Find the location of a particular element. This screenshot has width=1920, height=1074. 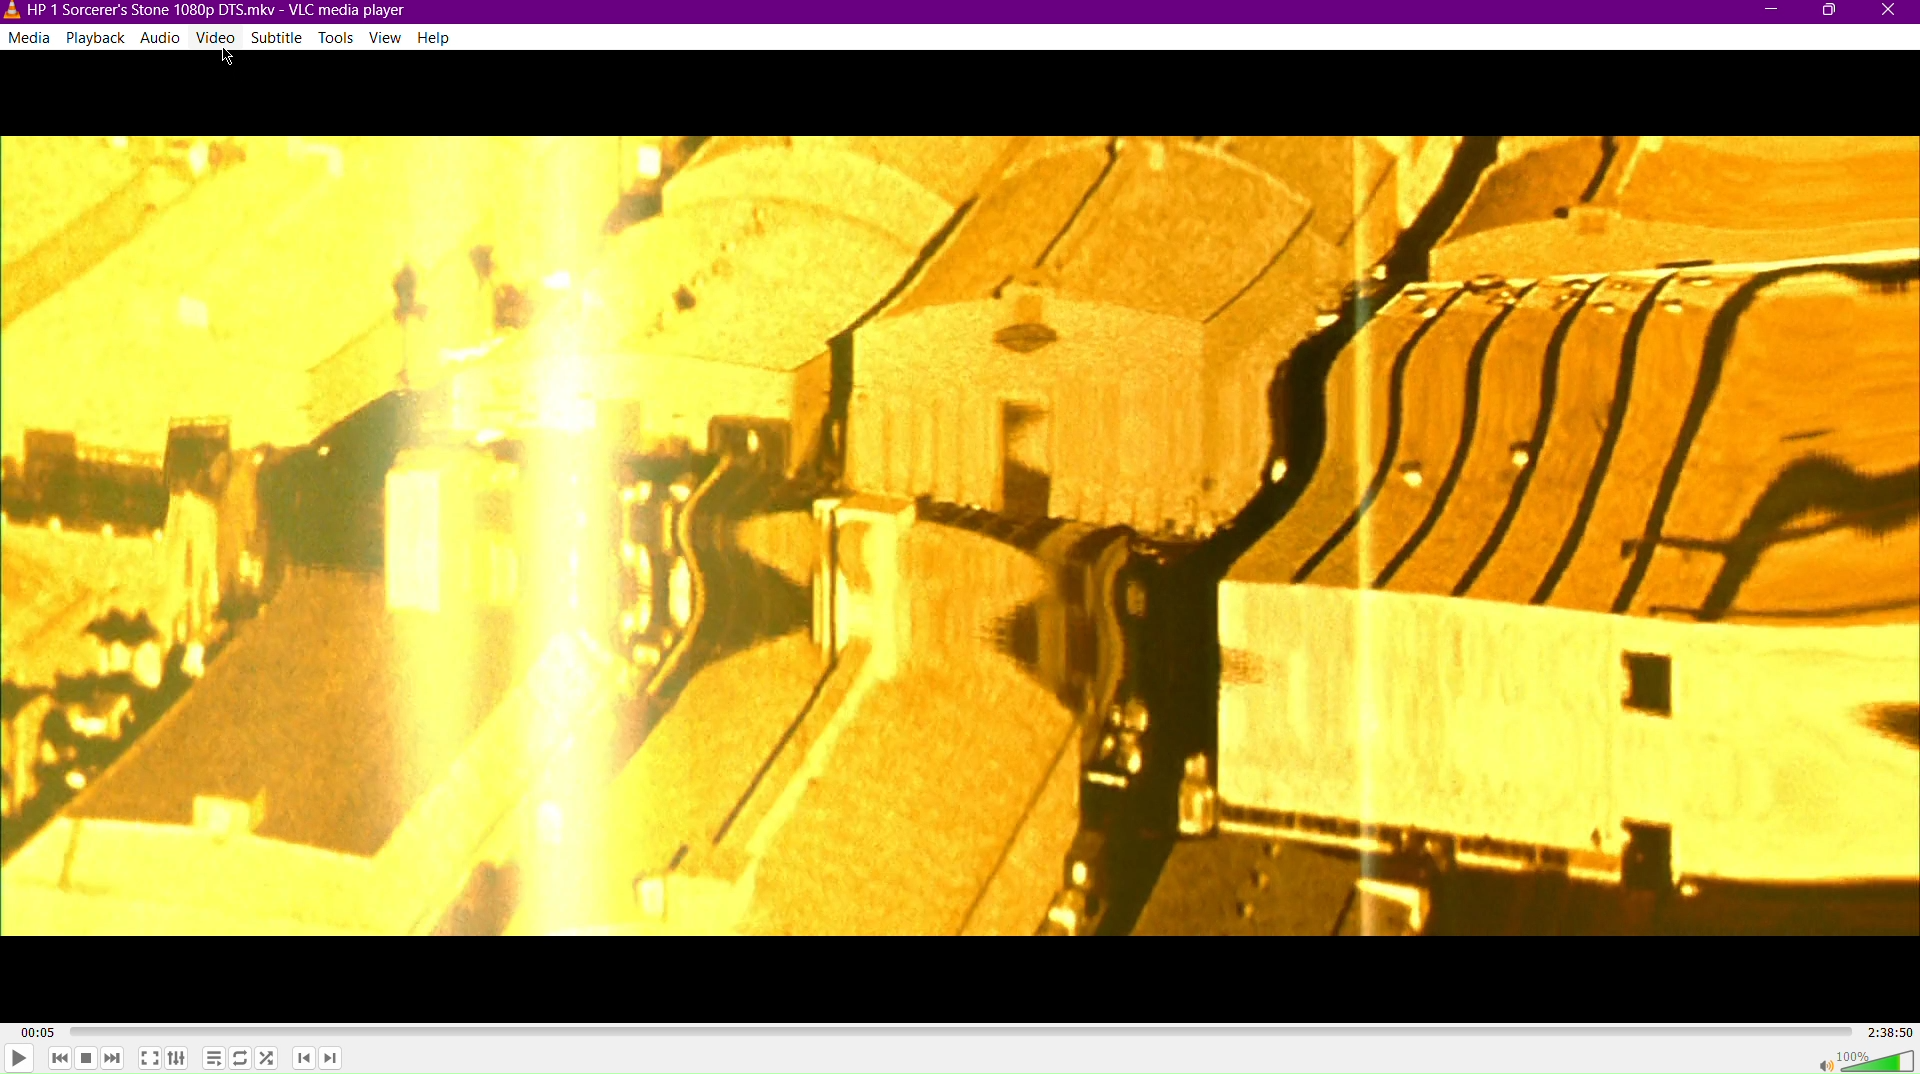

HP1 sorcer's stone 1080 DTS -VLC media player is located at coordinates (203, 11).